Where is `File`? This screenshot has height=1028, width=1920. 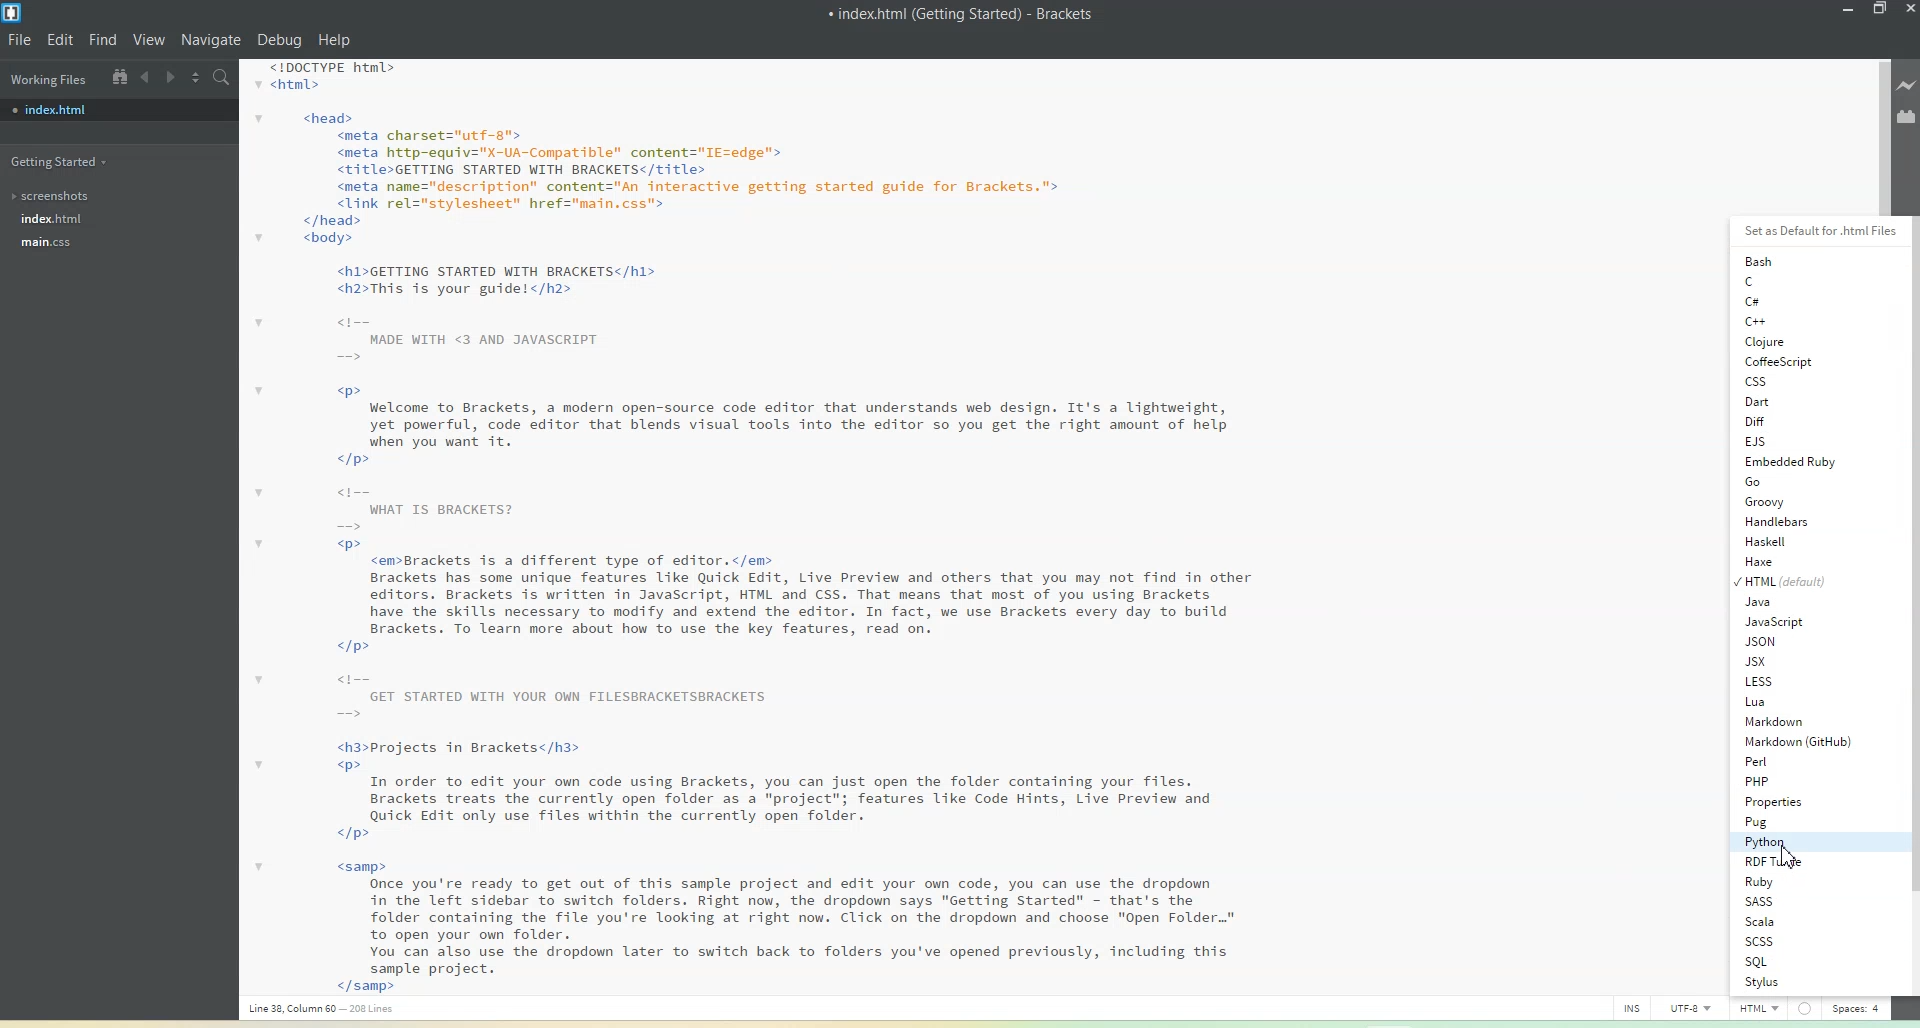
File is located at coordinates (19, 39).